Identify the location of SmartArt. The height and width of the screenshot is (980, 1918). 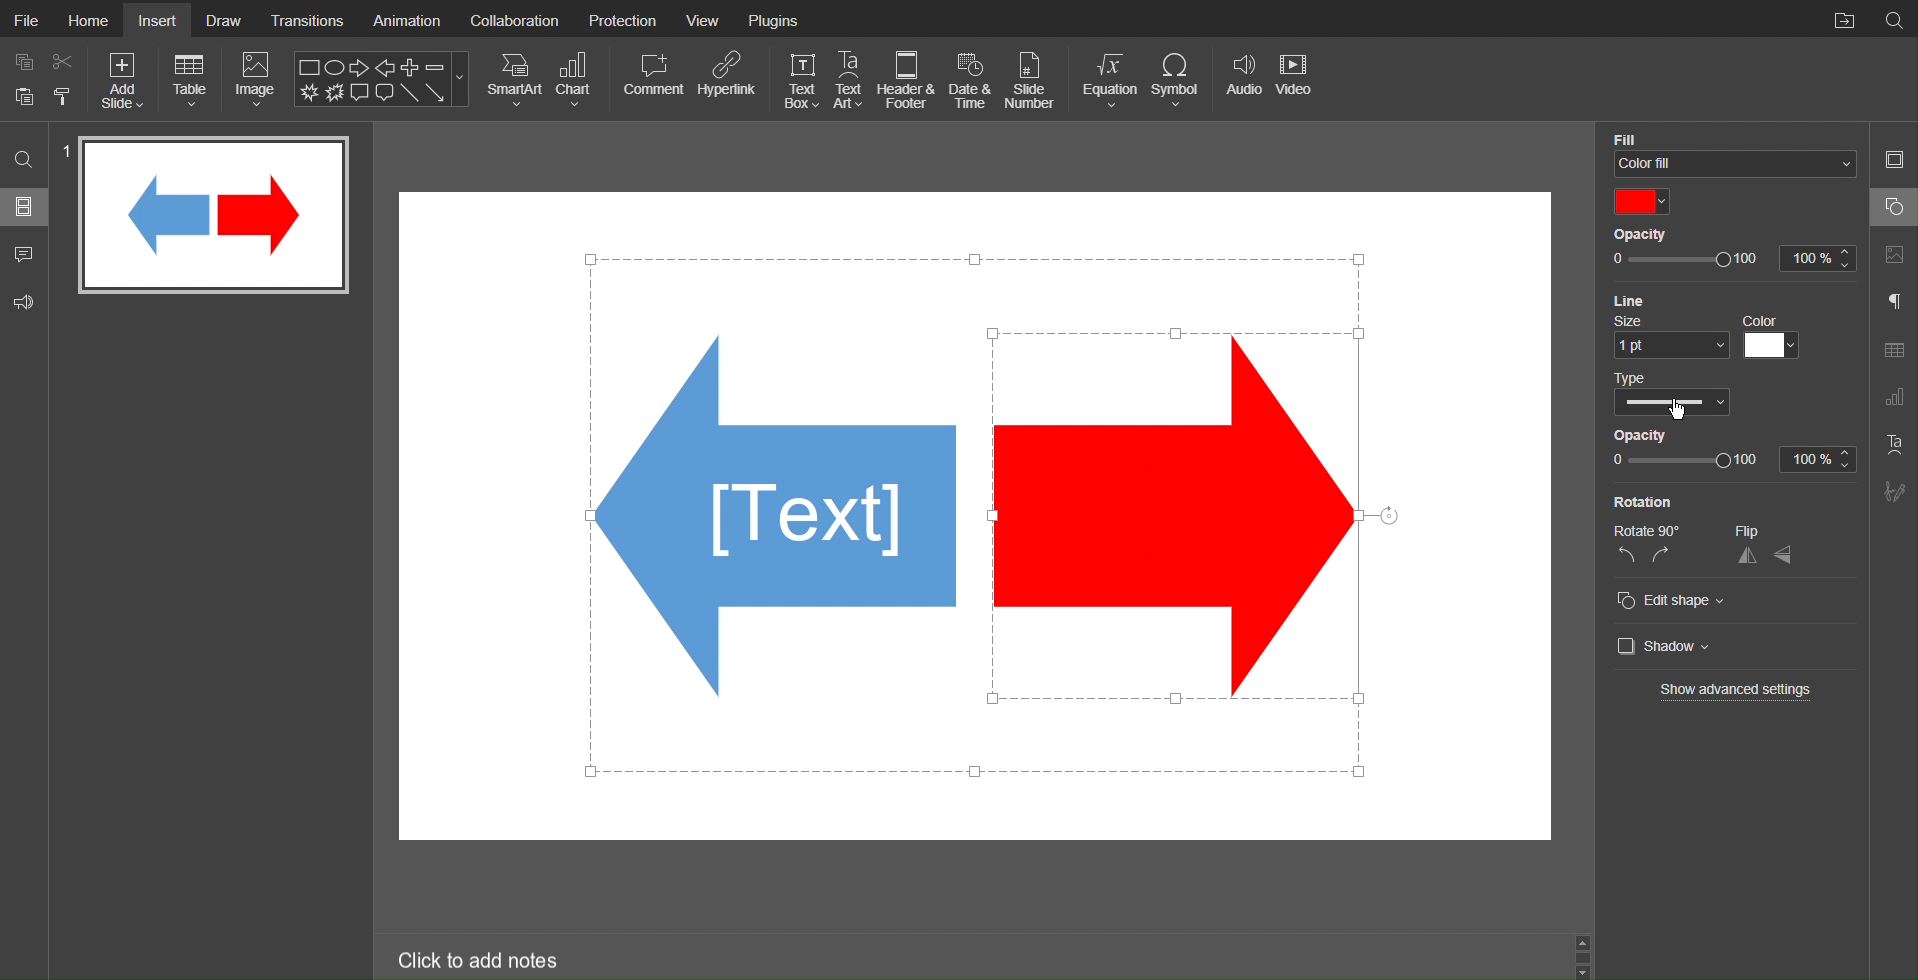
(514, 80).